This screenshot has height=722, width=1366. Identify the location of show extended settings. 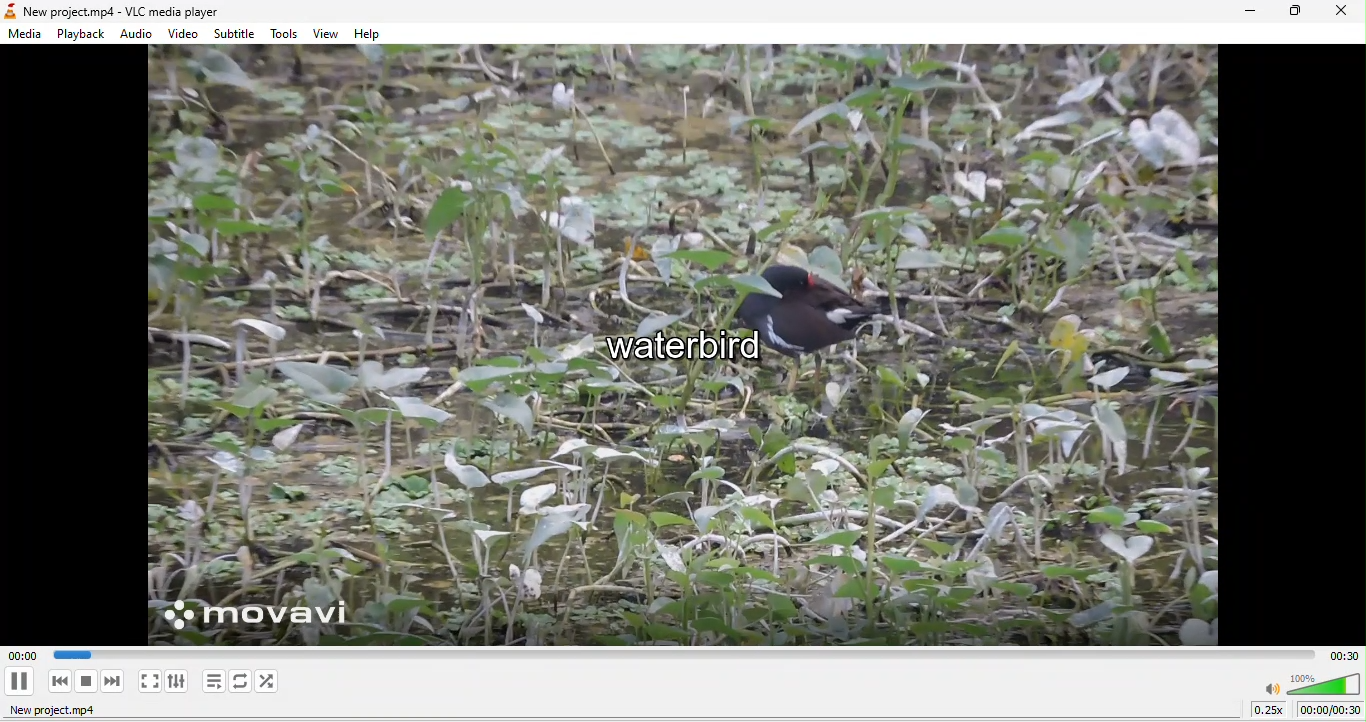
(180, 681).